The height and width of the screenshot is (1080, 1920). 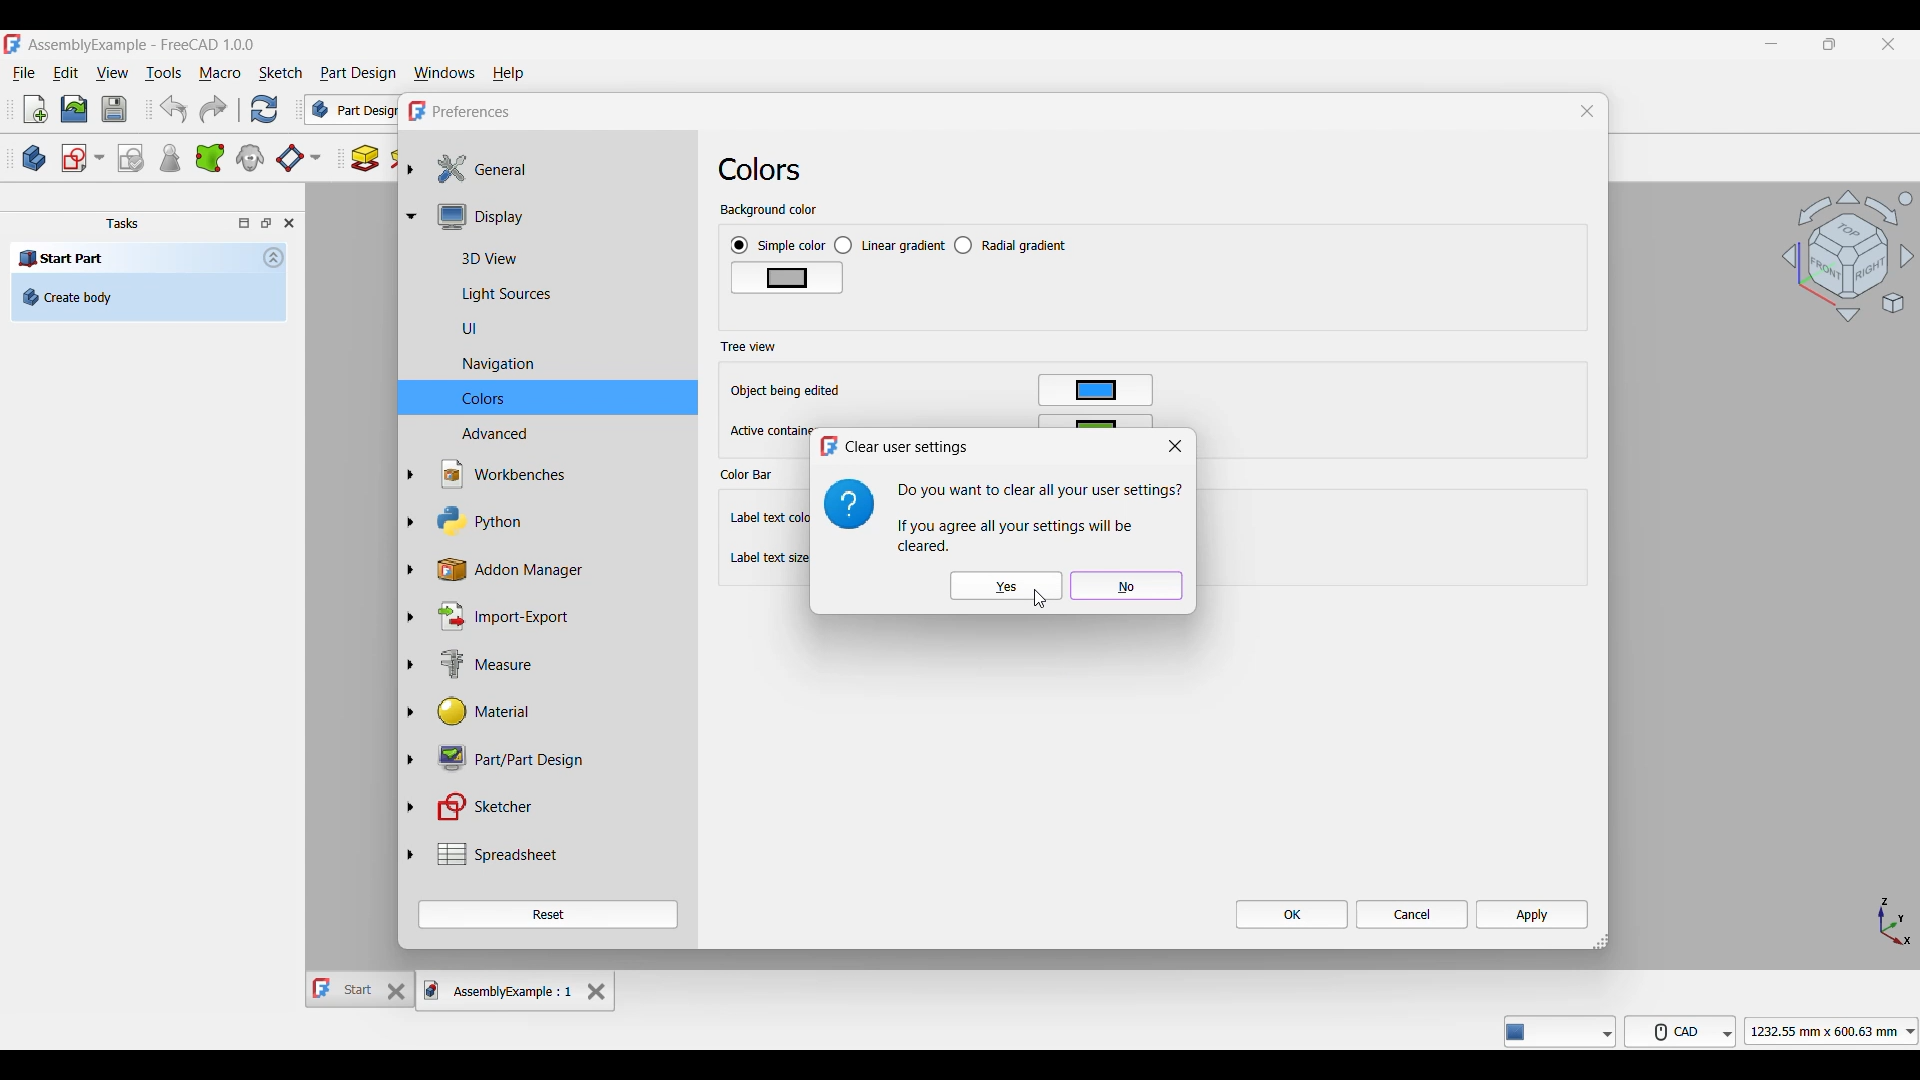 What do you see at coordinates (133, 259) in the screenshot?
I see `Start Part - section title` at bounding box center [133, 259].